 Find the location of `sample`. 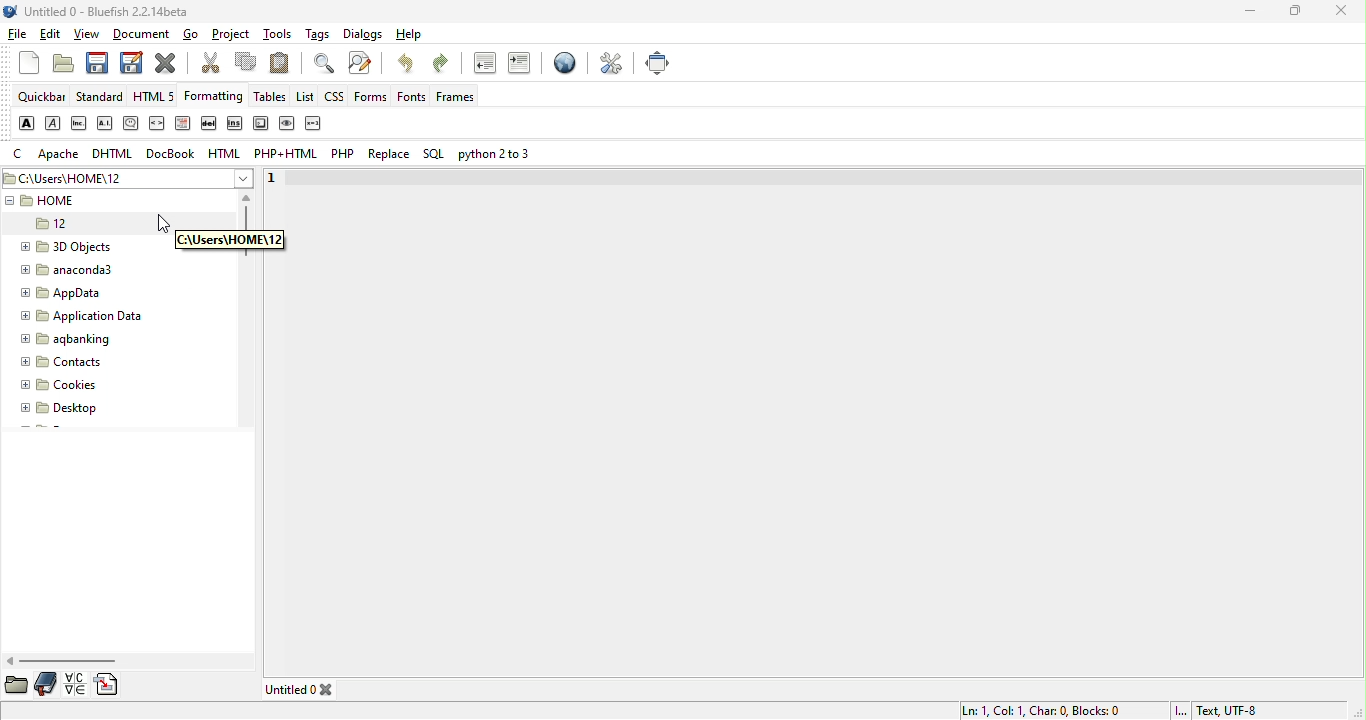

sample is located at coordinates (287, 124).